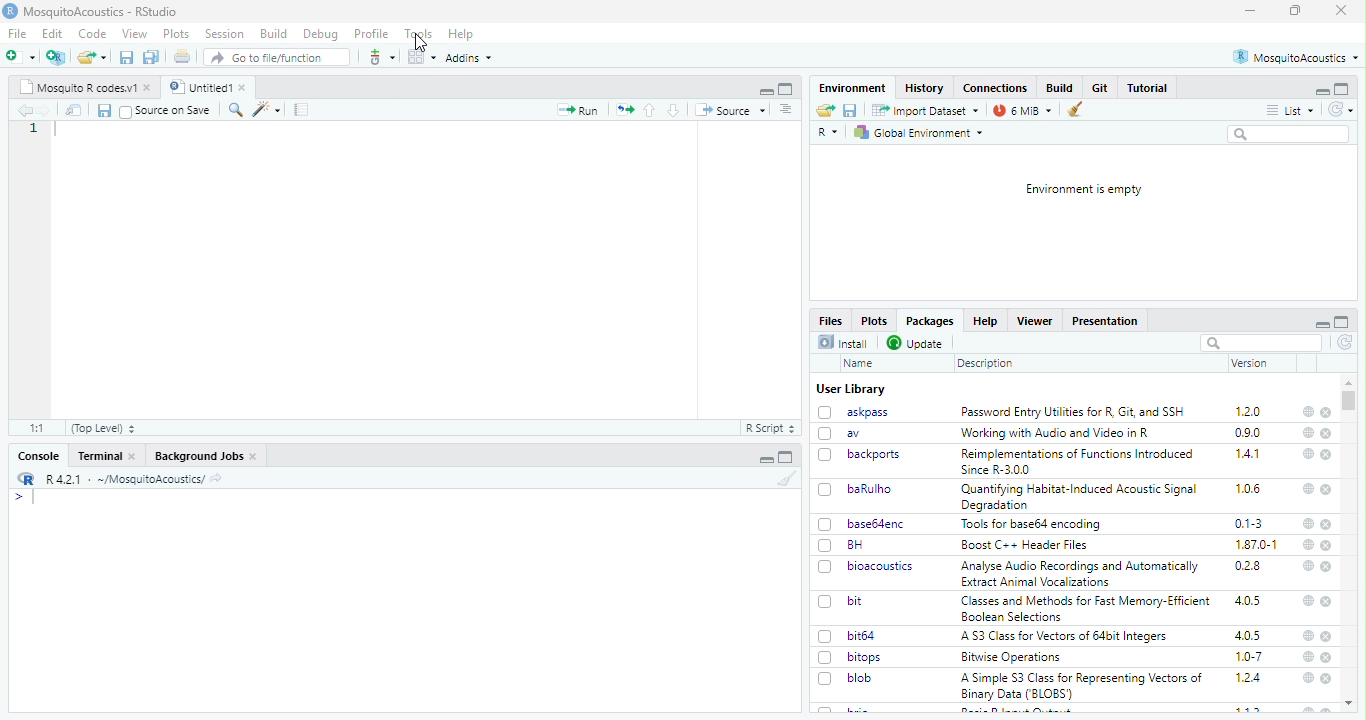  What do you see at coordinates (826, 456) in the screenshot?
I see `checkbox` at bounding box center [826, 456].